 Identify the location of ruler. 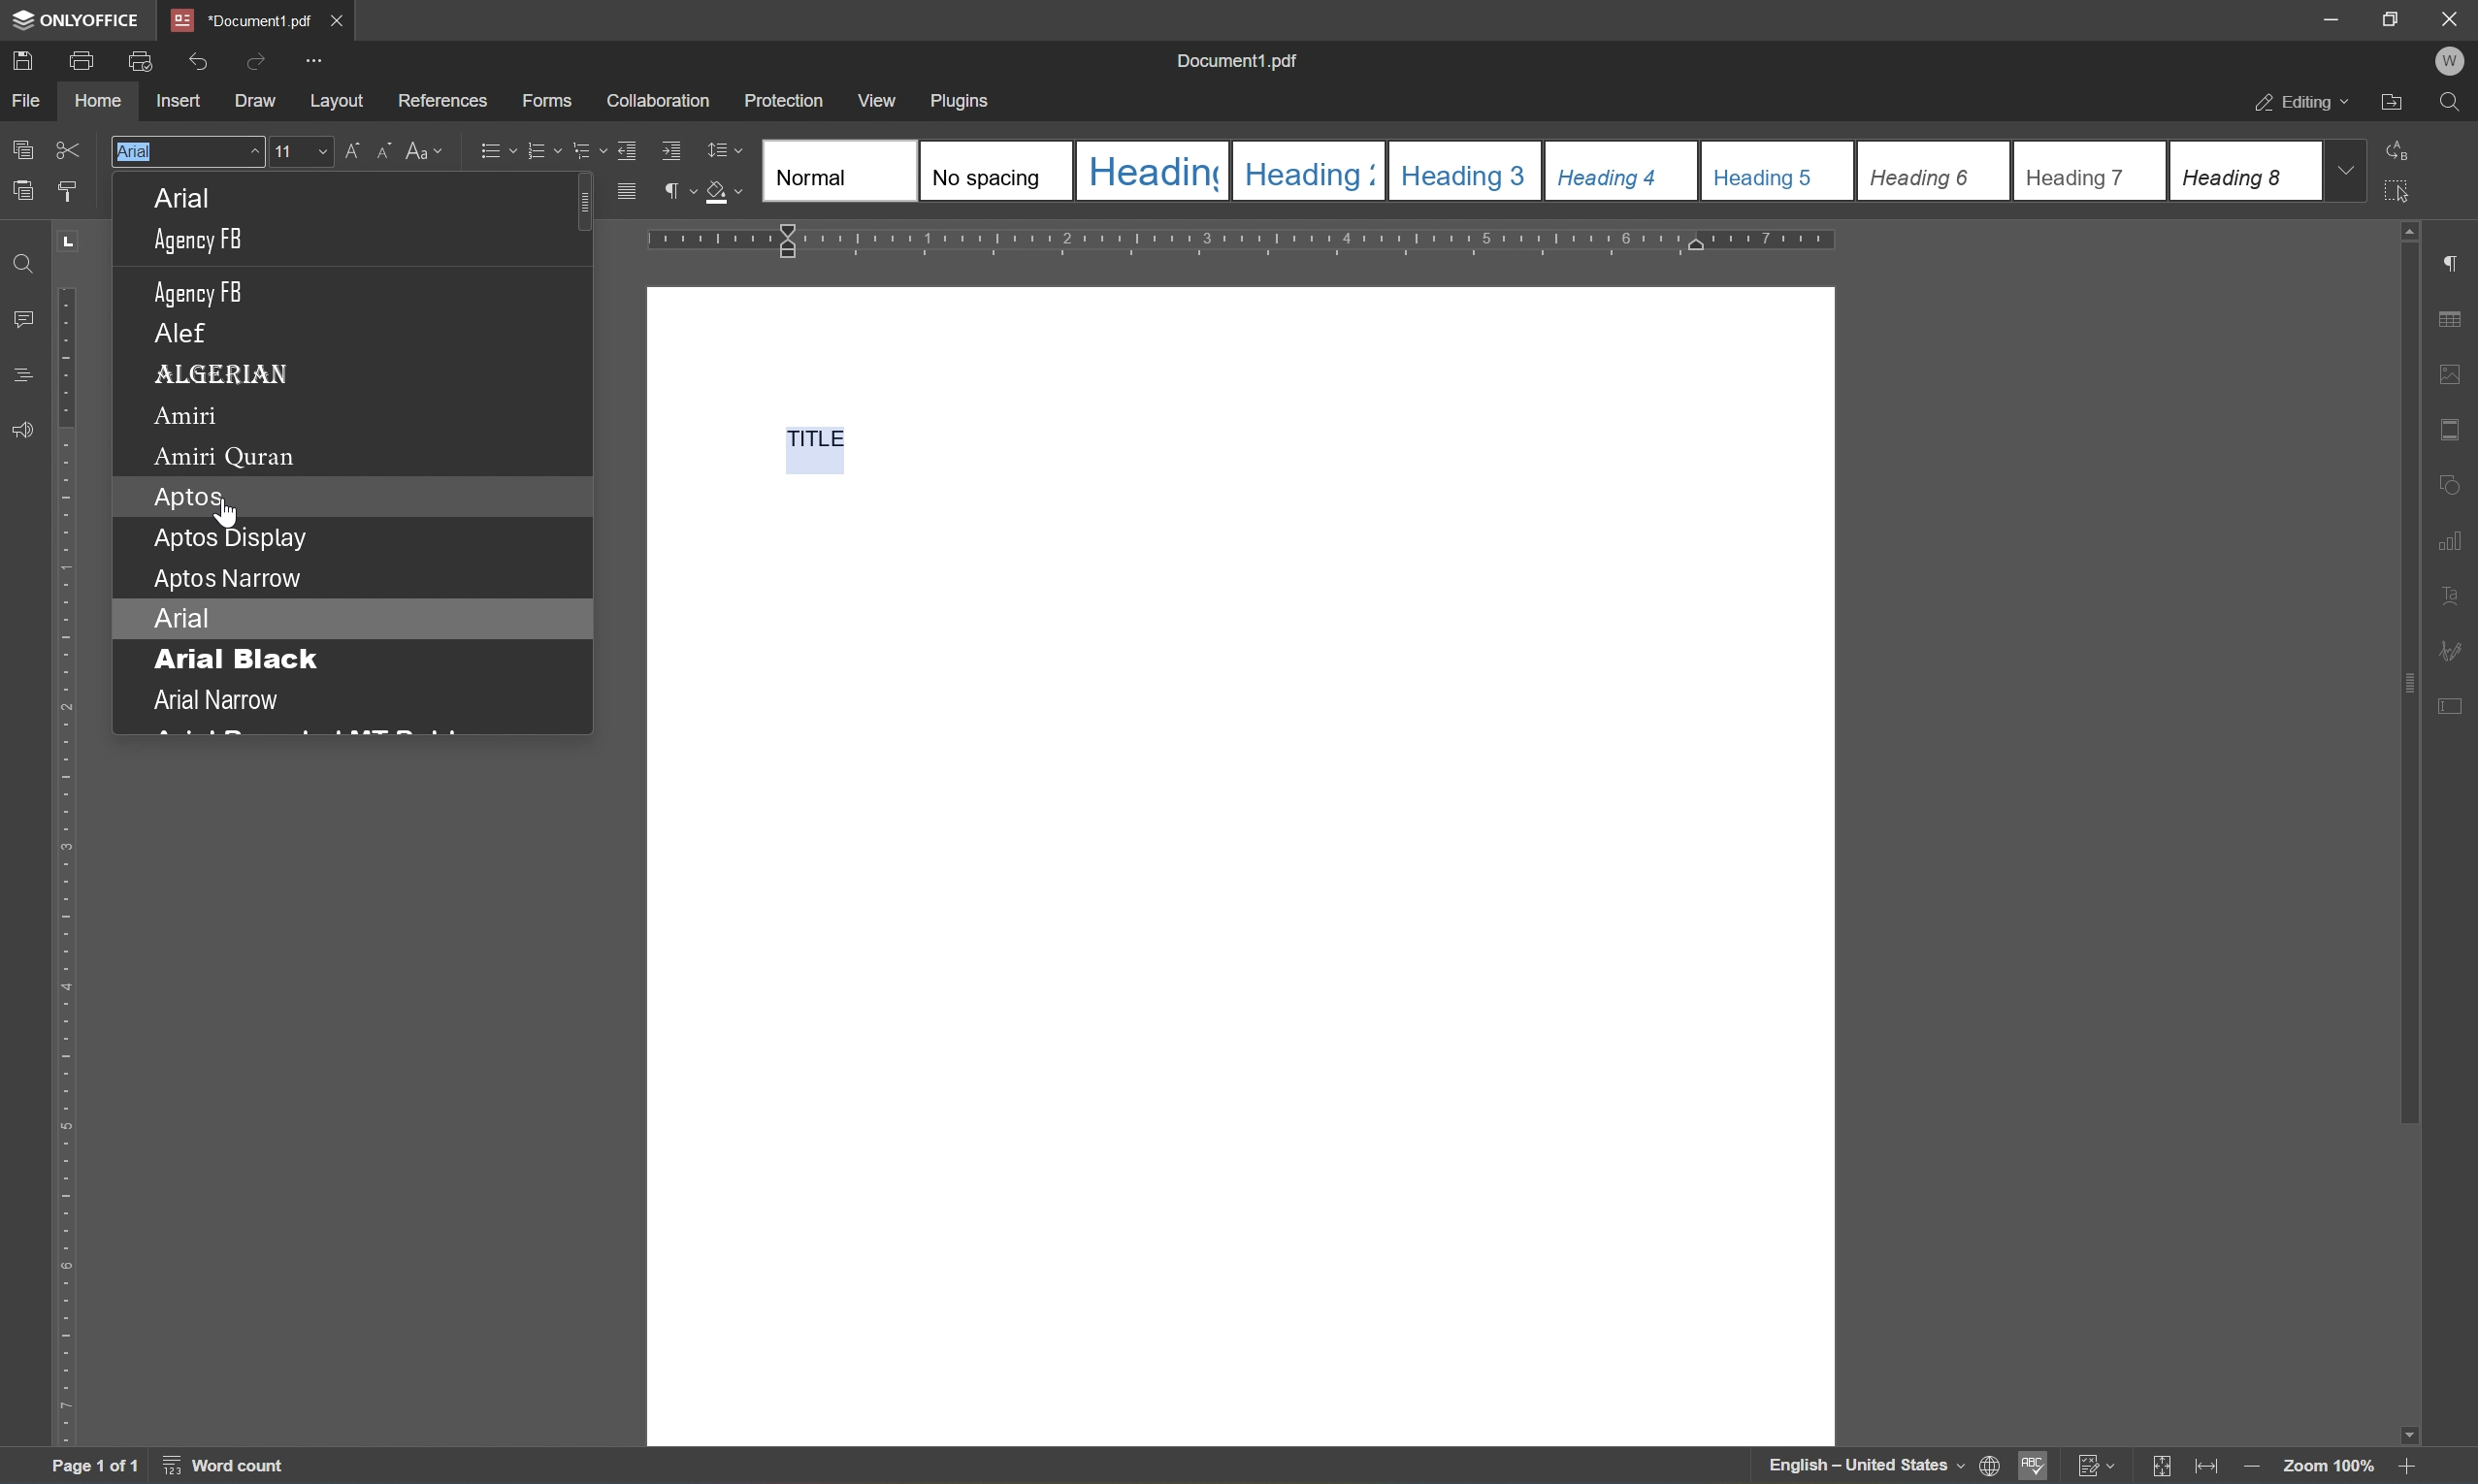
(1239, 240).